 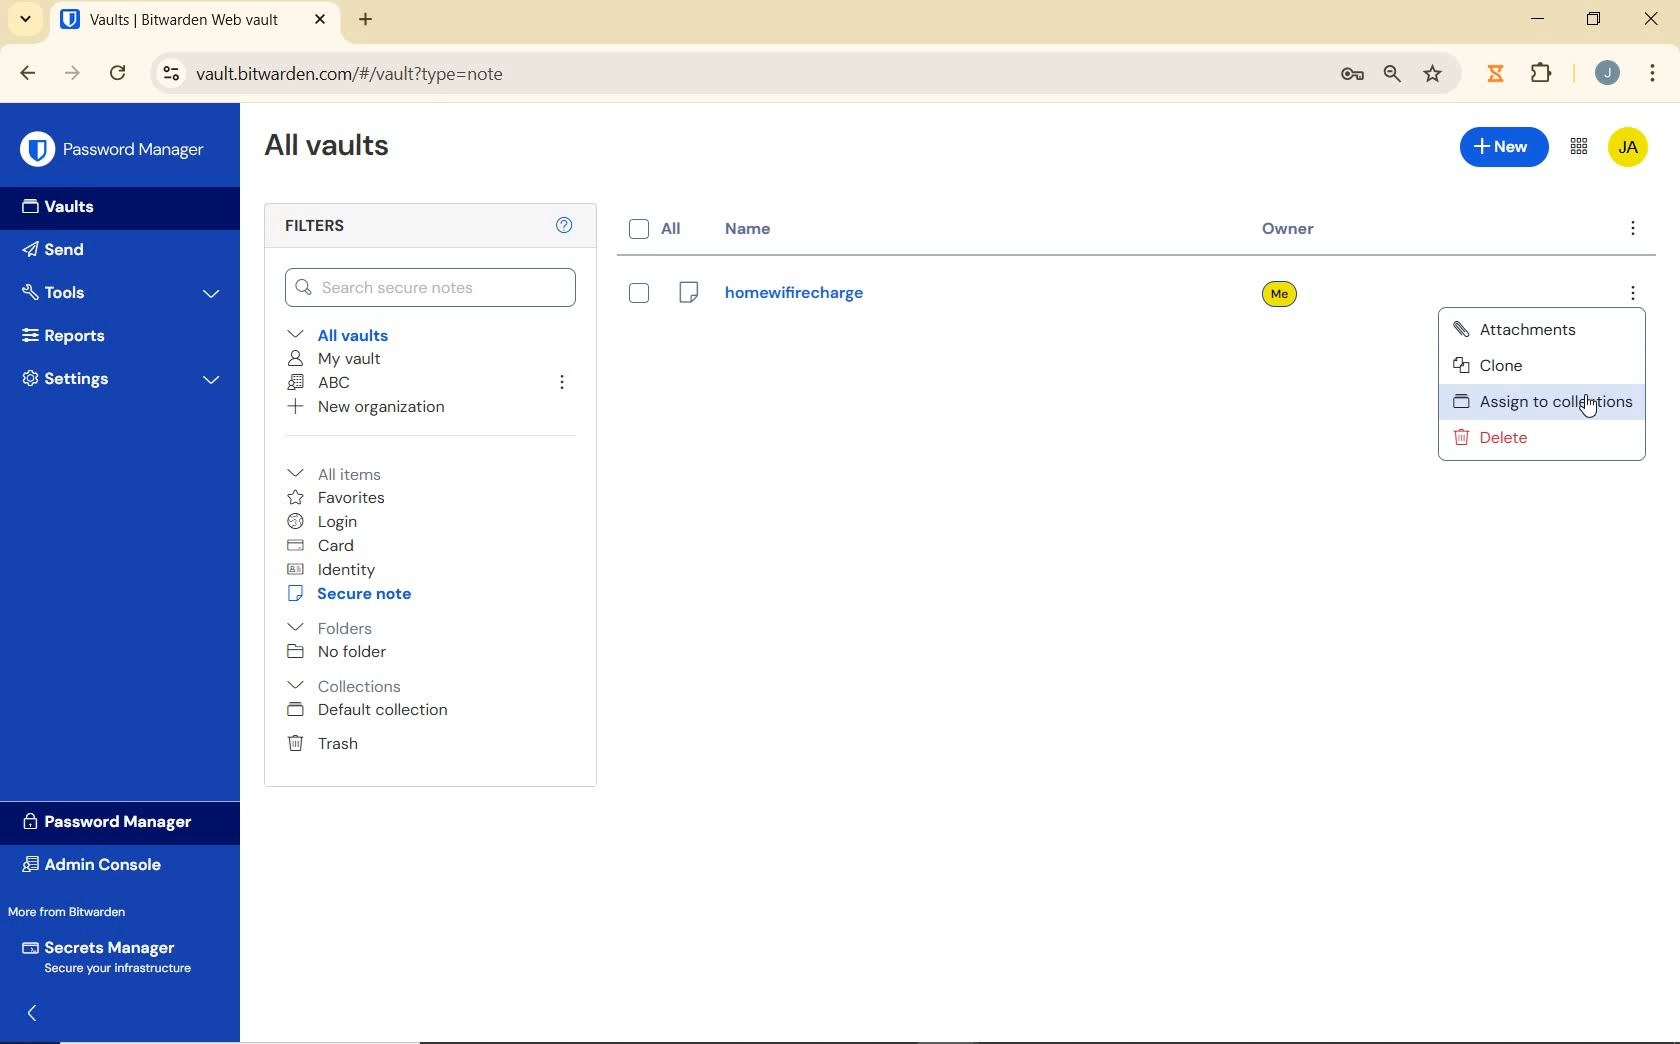 What do you see at coordinates (755, 228) in the screenshot?
I see `name` at bounding box center [755, 228].